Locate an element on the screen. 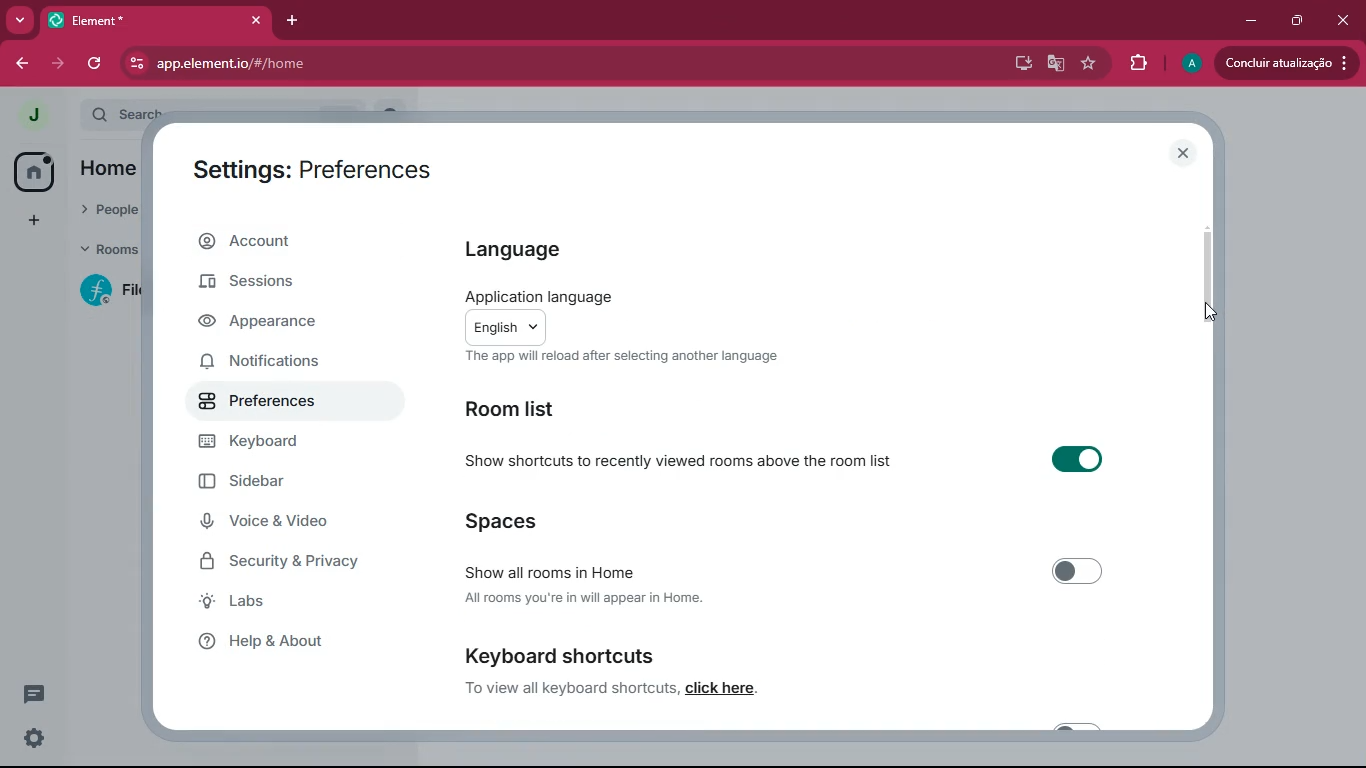  click here is located at coordinates (724, 688).